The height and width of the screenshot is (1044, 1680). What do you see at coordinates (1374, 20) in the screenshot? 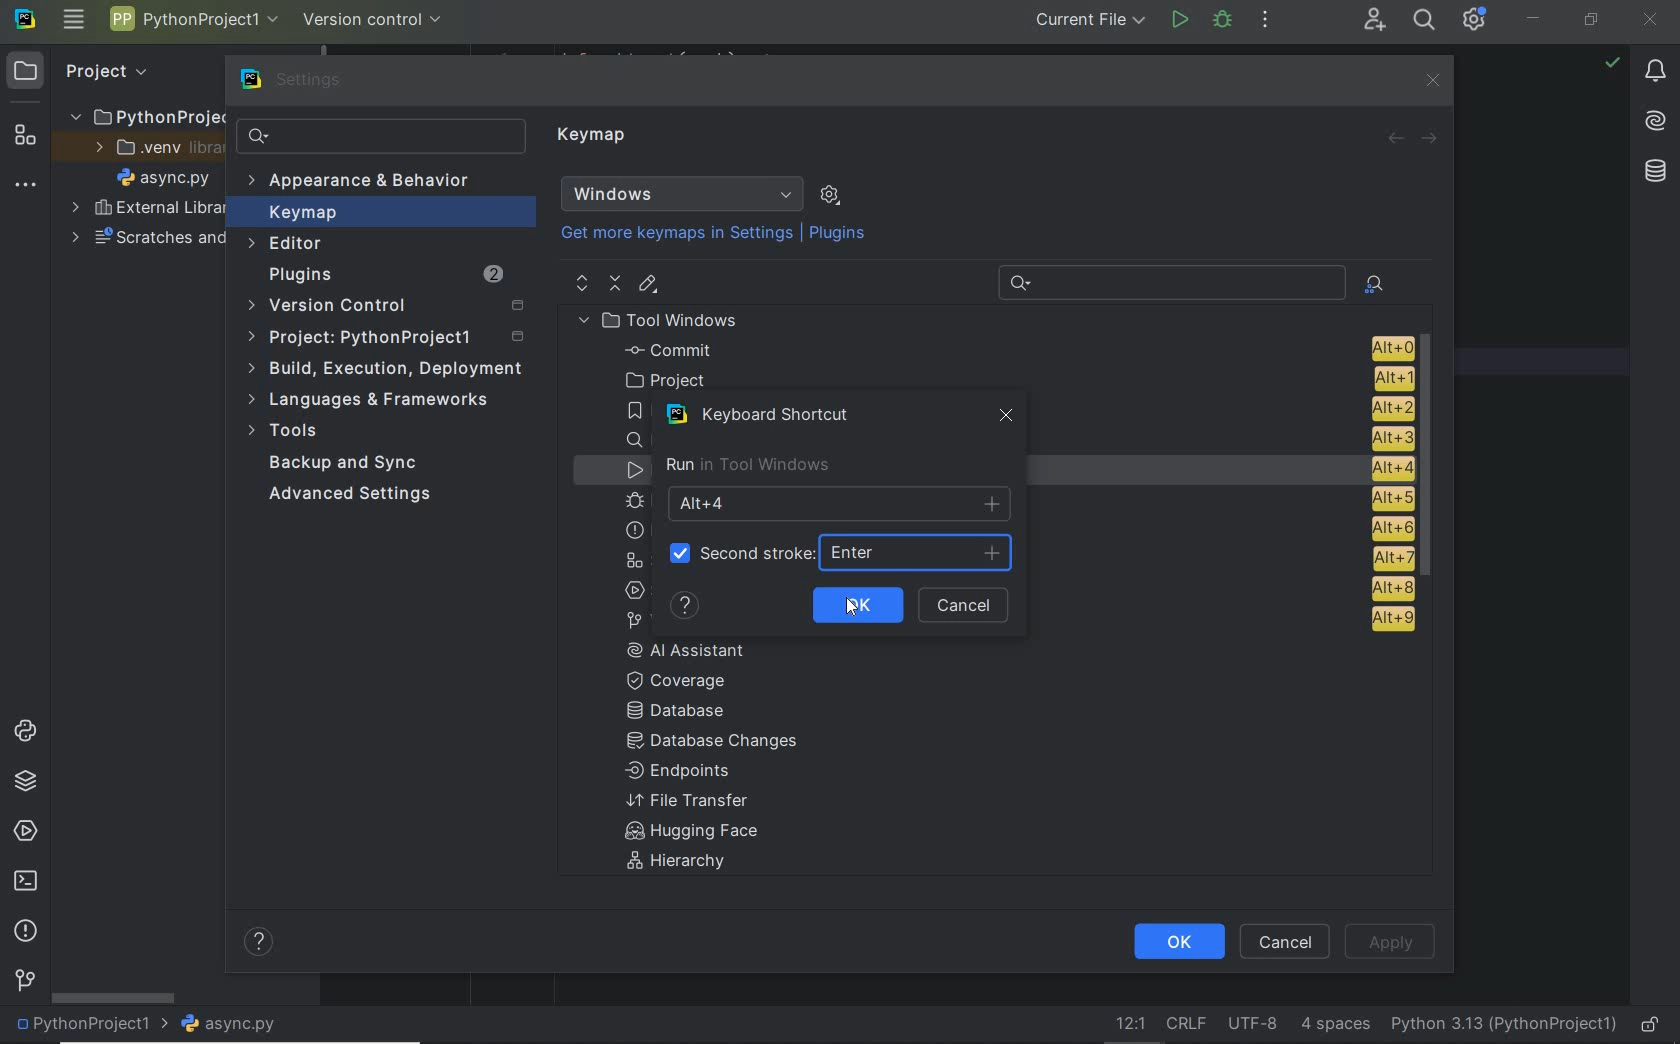
I see `Code With Me` at bounding box center [1374, 20].